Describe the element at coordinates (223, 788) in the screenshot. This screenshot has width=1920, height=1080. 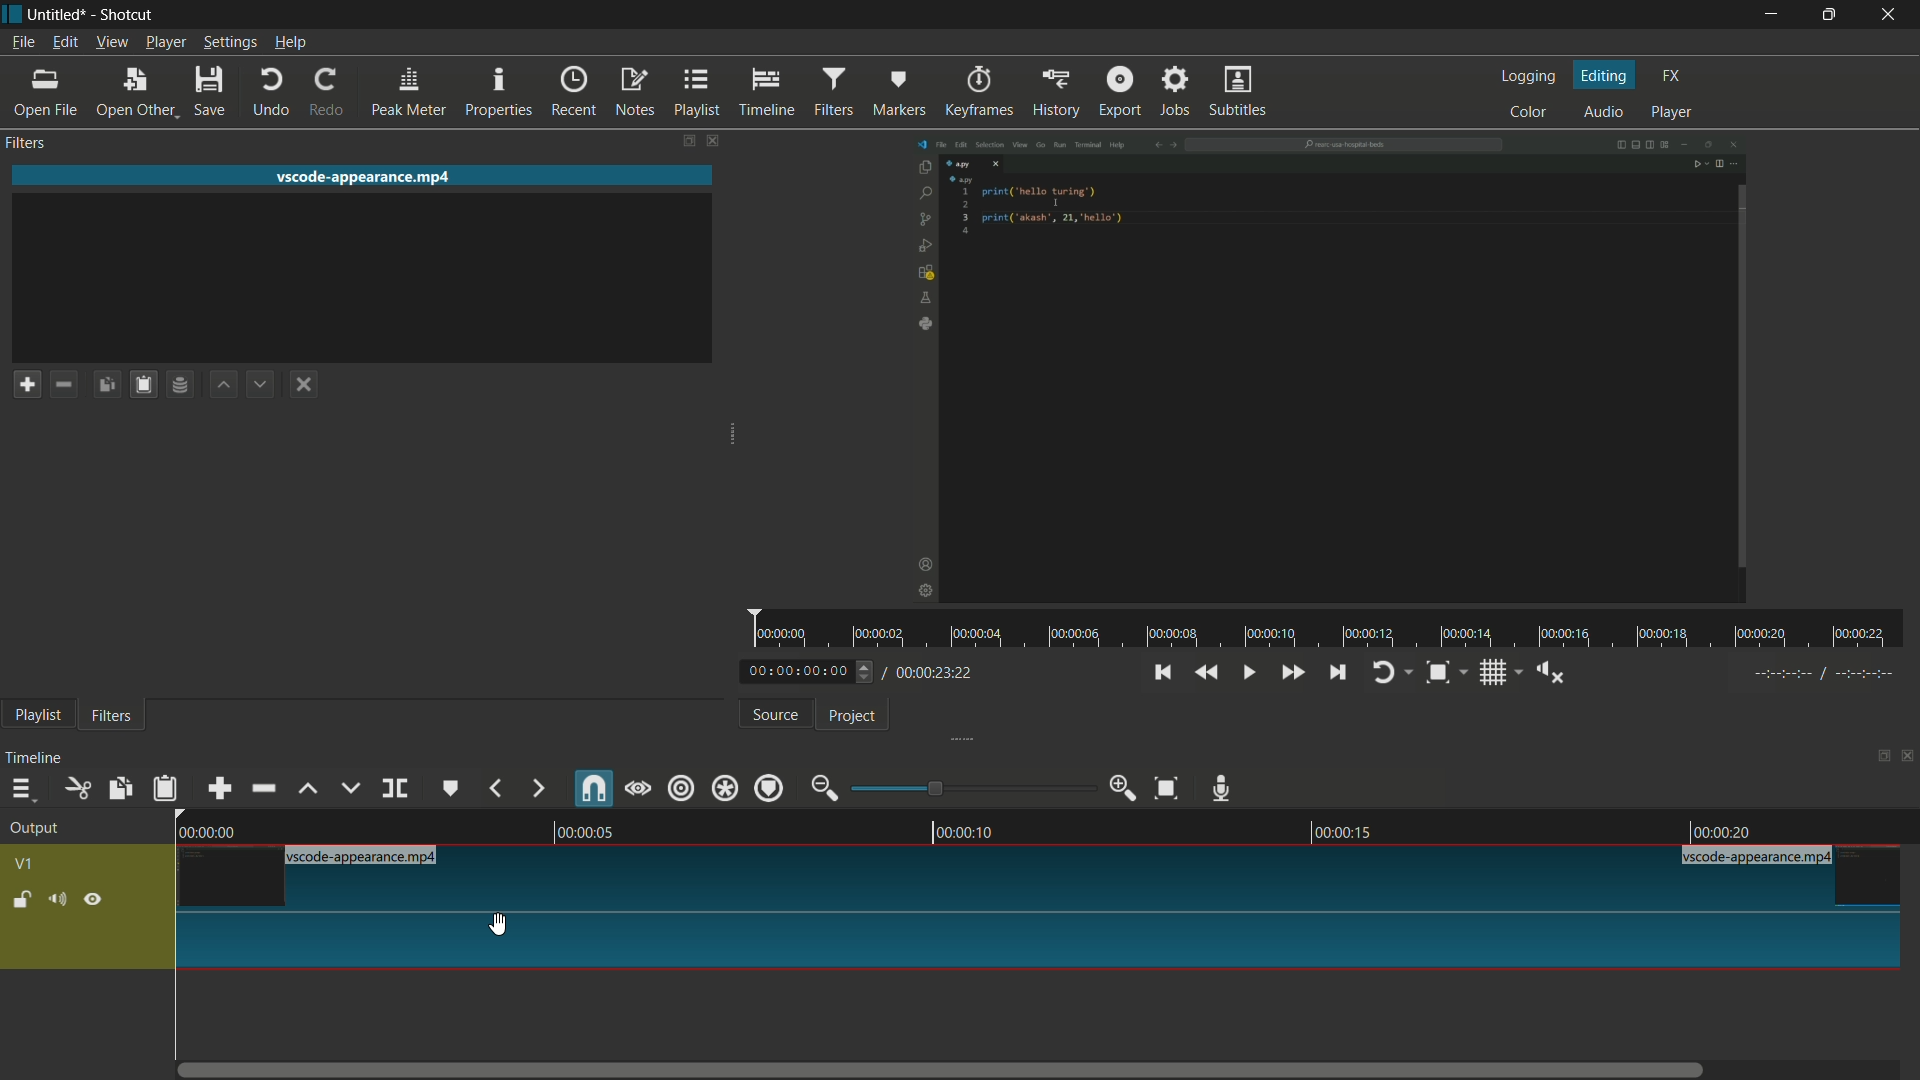
I see `append` at that location.